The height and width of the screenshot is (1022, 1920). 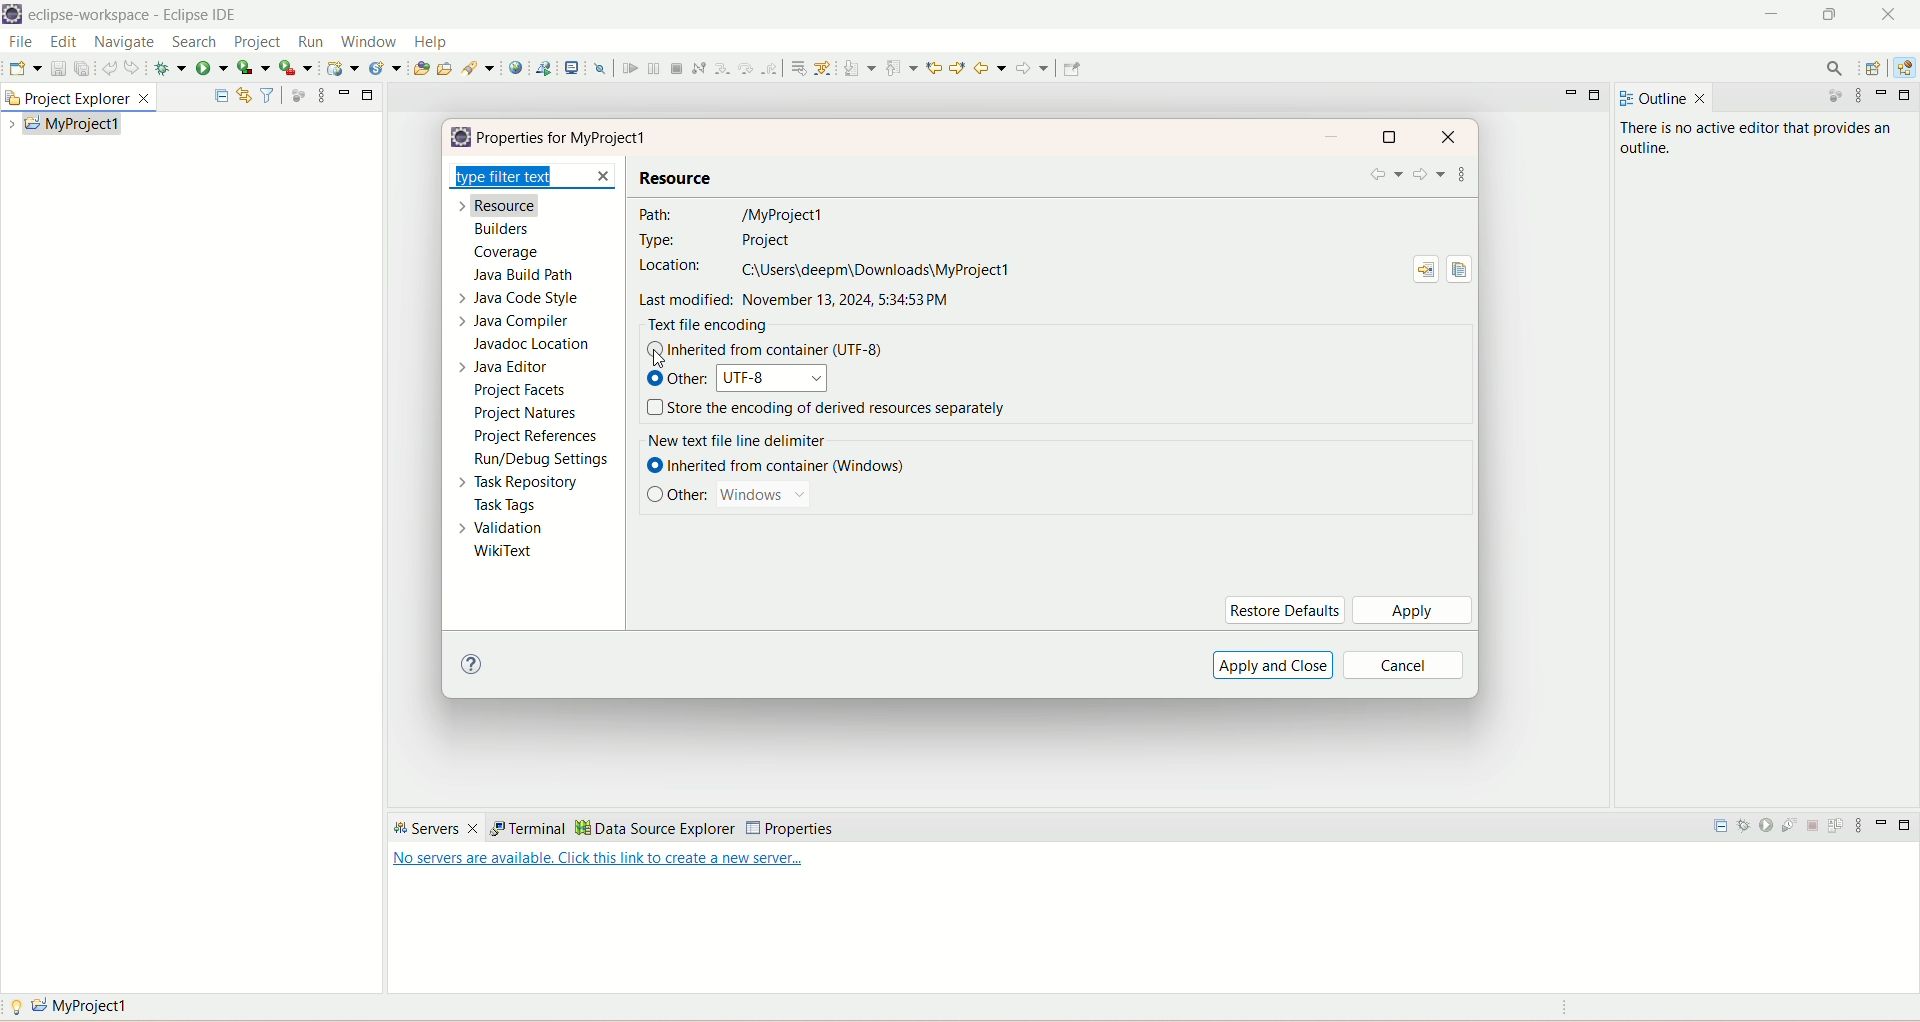 What do you see at coordinates (719, 240) in the screenshot?
I see `type` at bounding box center [719, 240].